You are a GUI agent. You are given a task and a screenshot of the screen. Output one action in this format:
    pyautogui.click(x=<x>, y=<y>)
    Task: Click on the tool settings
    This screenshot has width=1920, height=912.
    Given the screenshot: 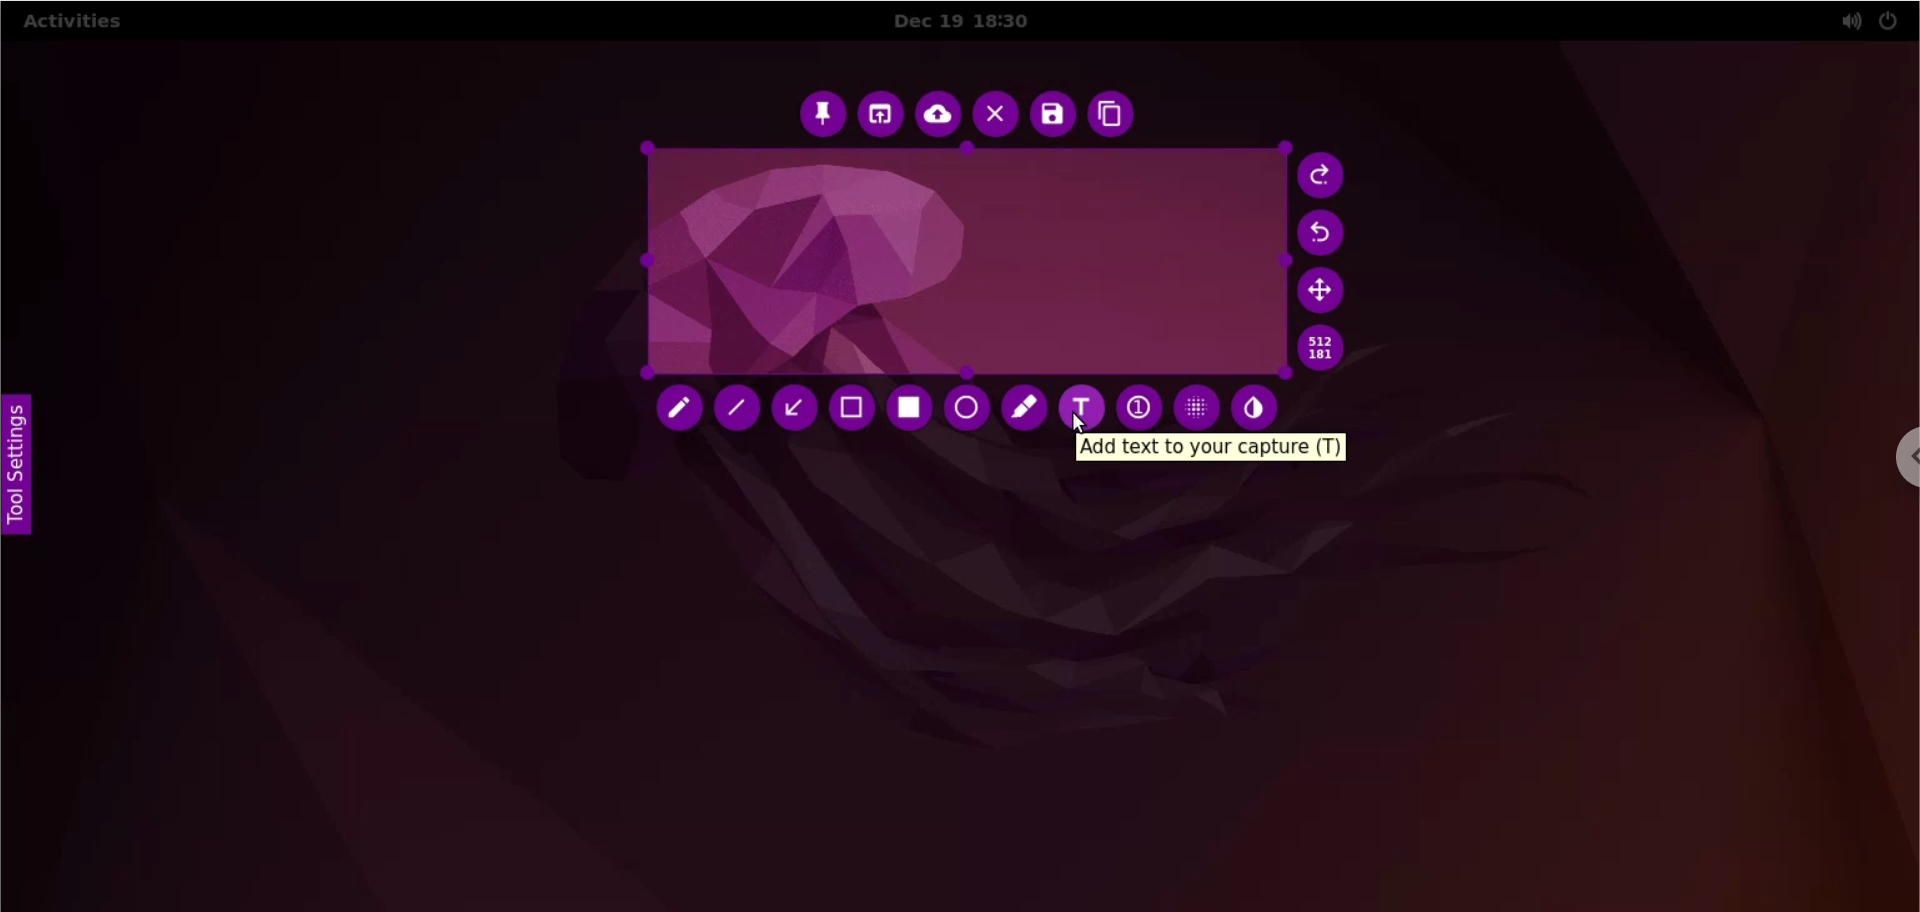 What is the action you would take?
    pyautogui.click(x=30, y=470)
    